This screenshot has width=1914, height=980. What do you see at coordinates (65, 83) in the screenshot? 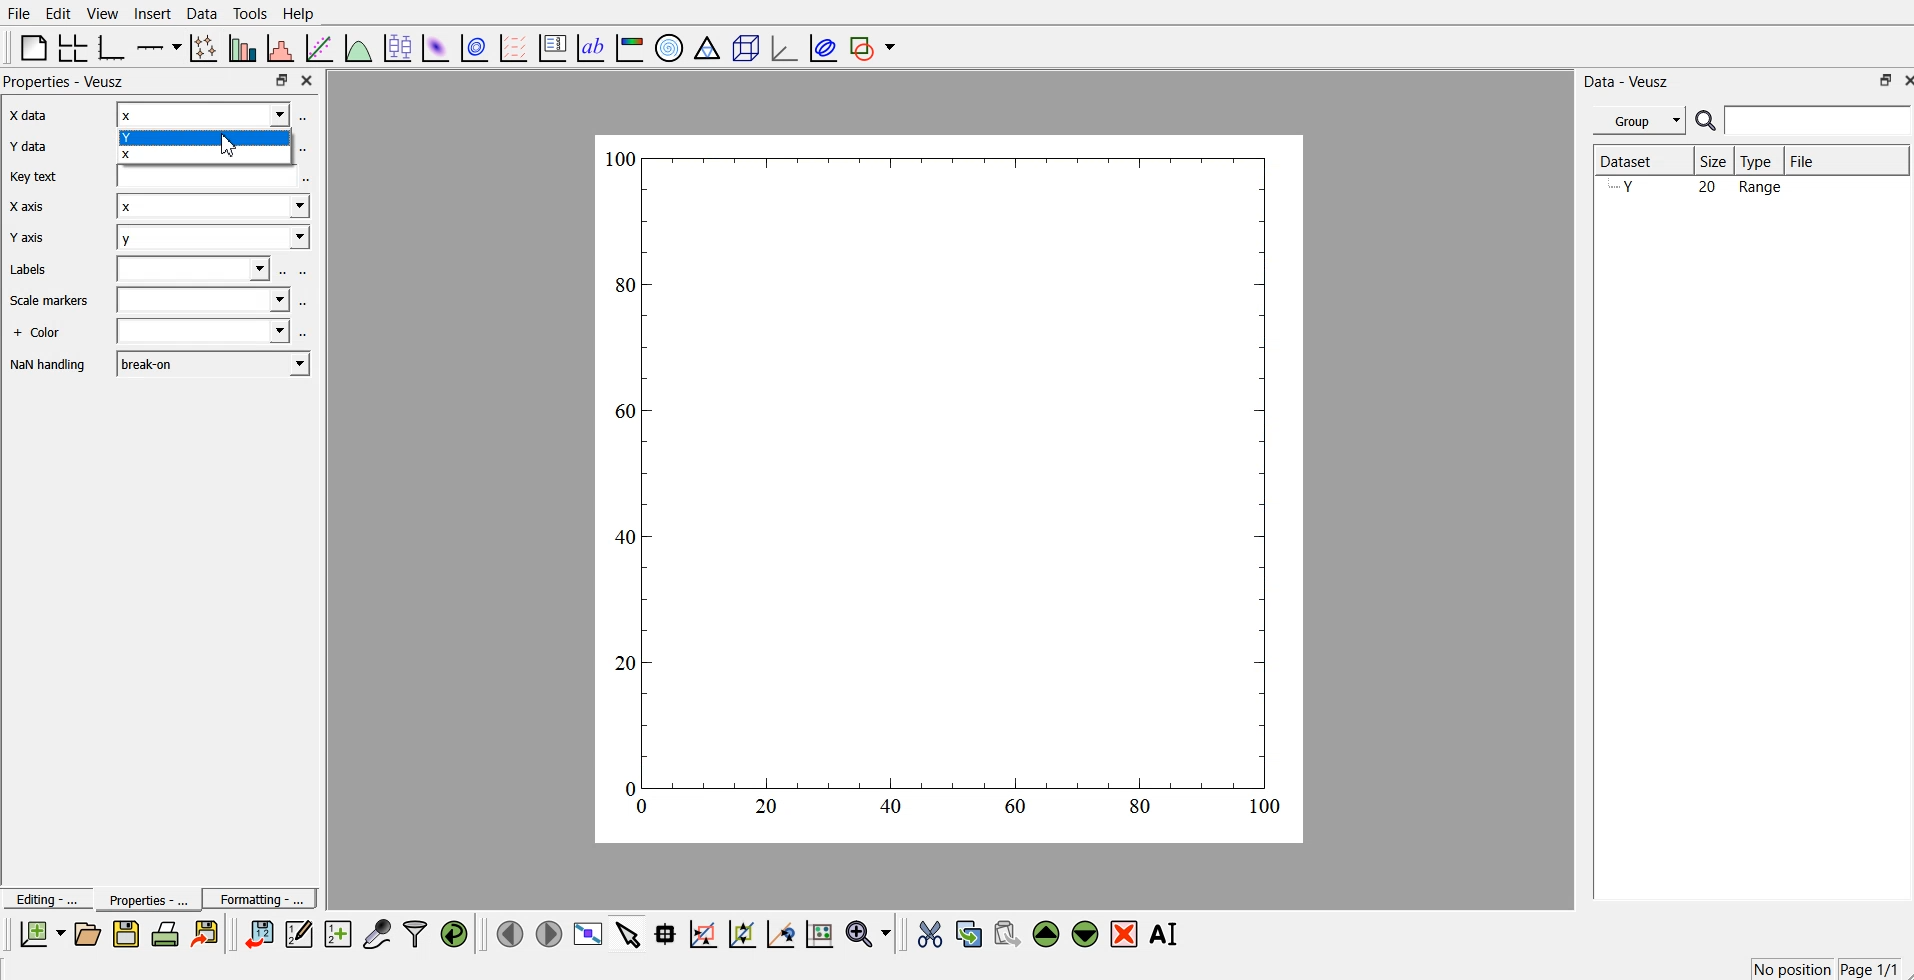
I see `Properties - Veusz` at bounding box center [65, 83].